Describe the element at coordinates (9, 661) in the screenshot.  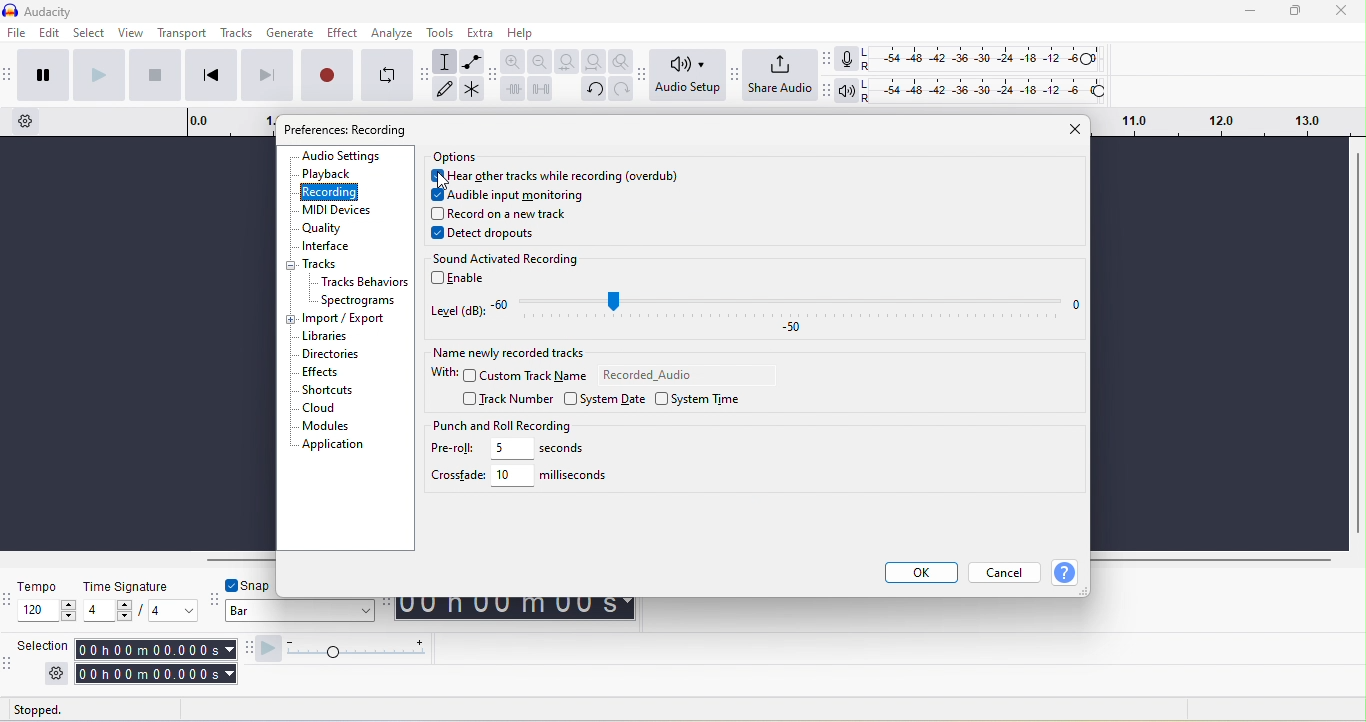
I see `audacity selection toolbar` at that location.